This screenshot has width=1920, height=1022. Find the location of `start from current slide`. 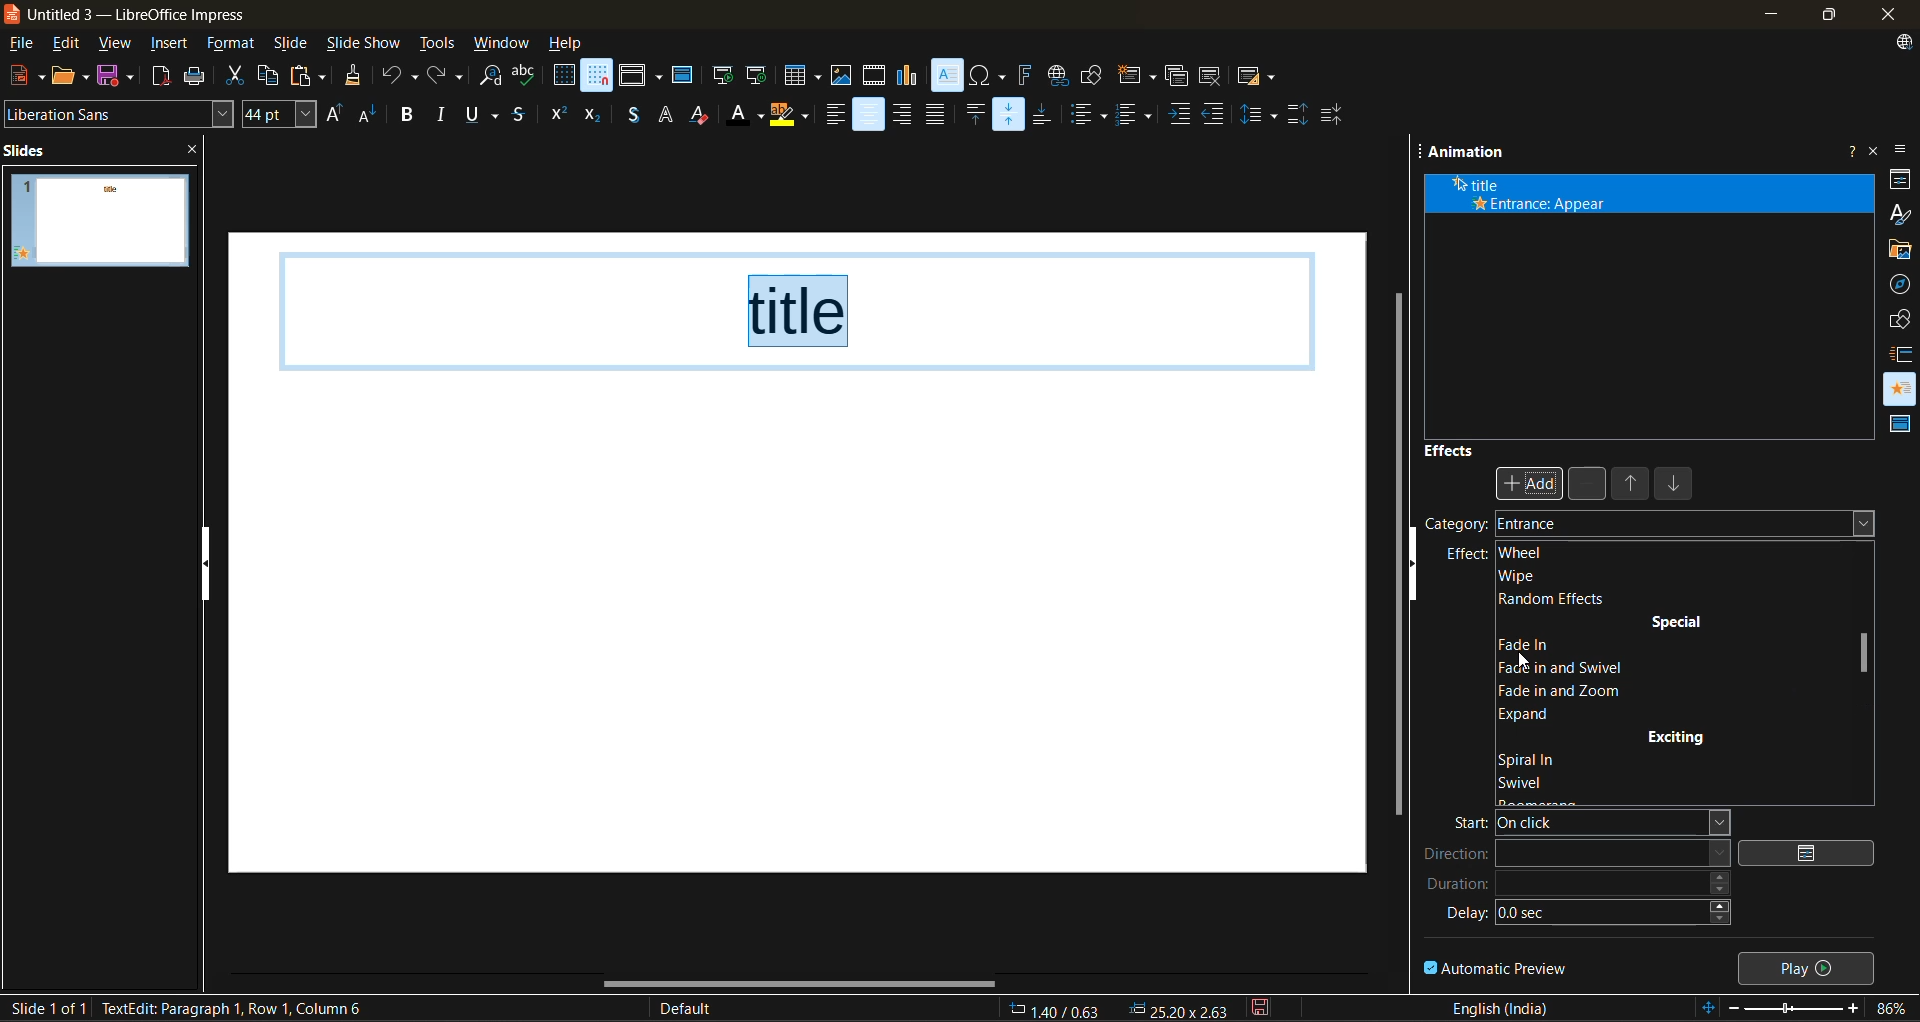

start from current slide is located at coordinates (755, 75).